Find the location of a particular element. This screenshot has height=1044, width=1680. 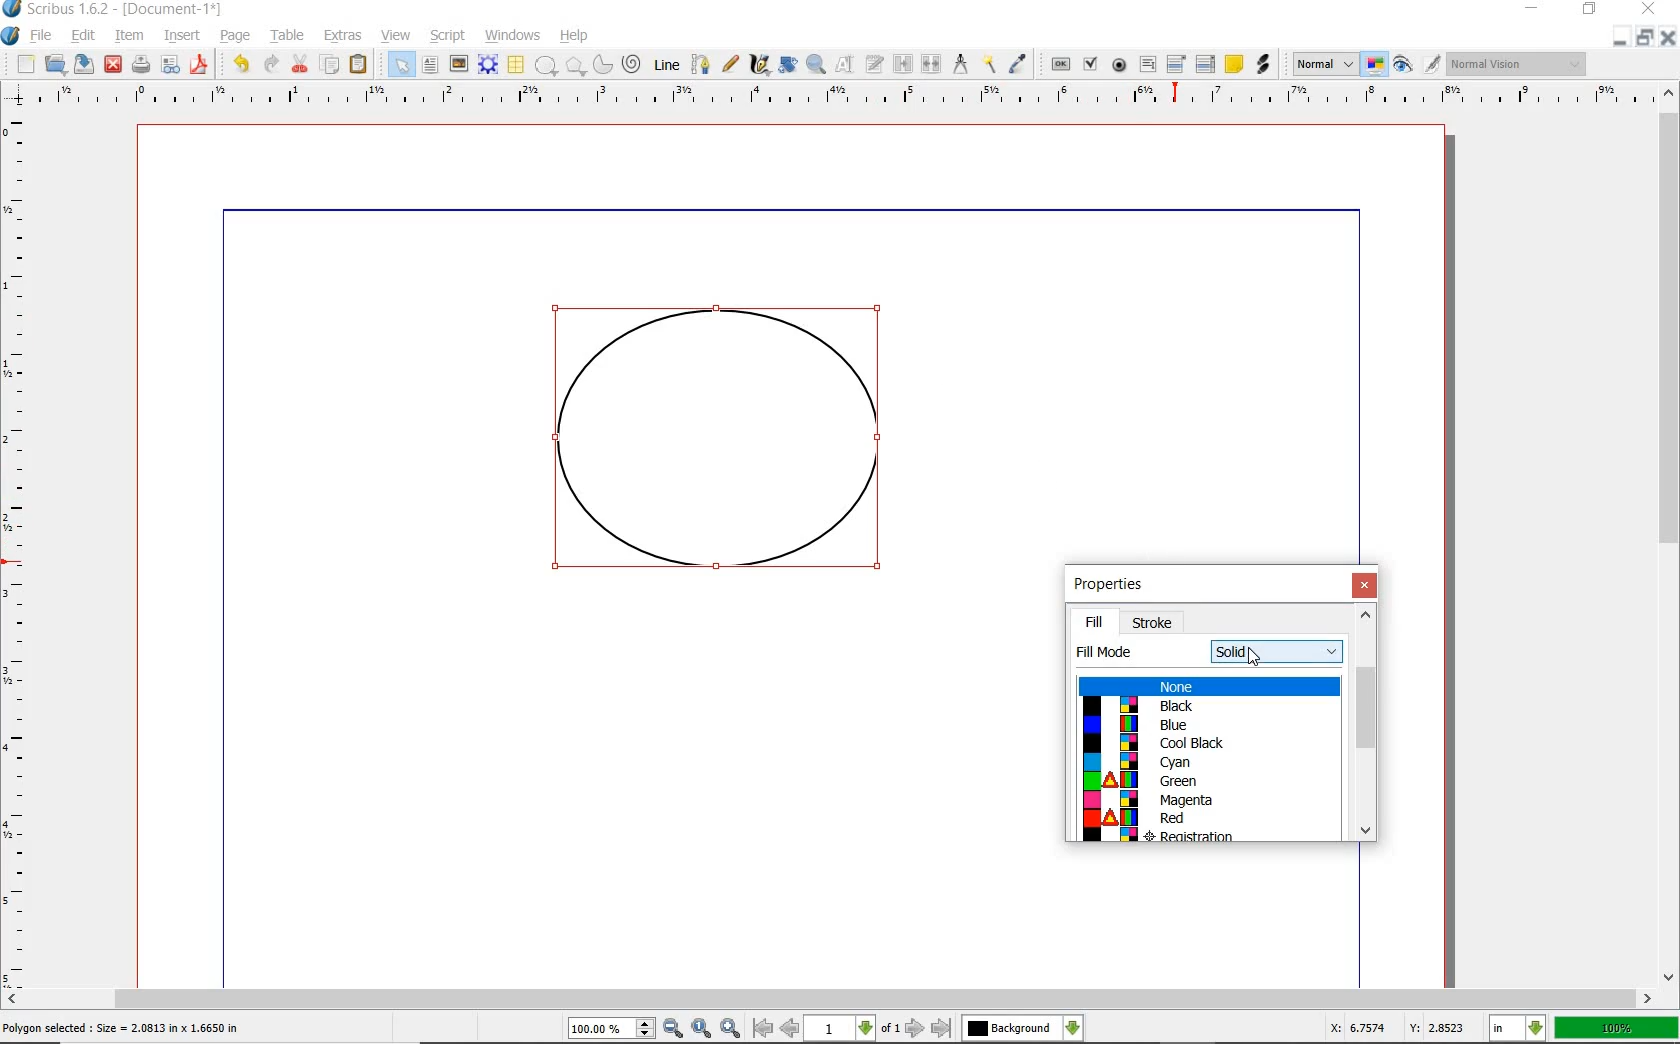

color is located at coordinates (1208, 781).